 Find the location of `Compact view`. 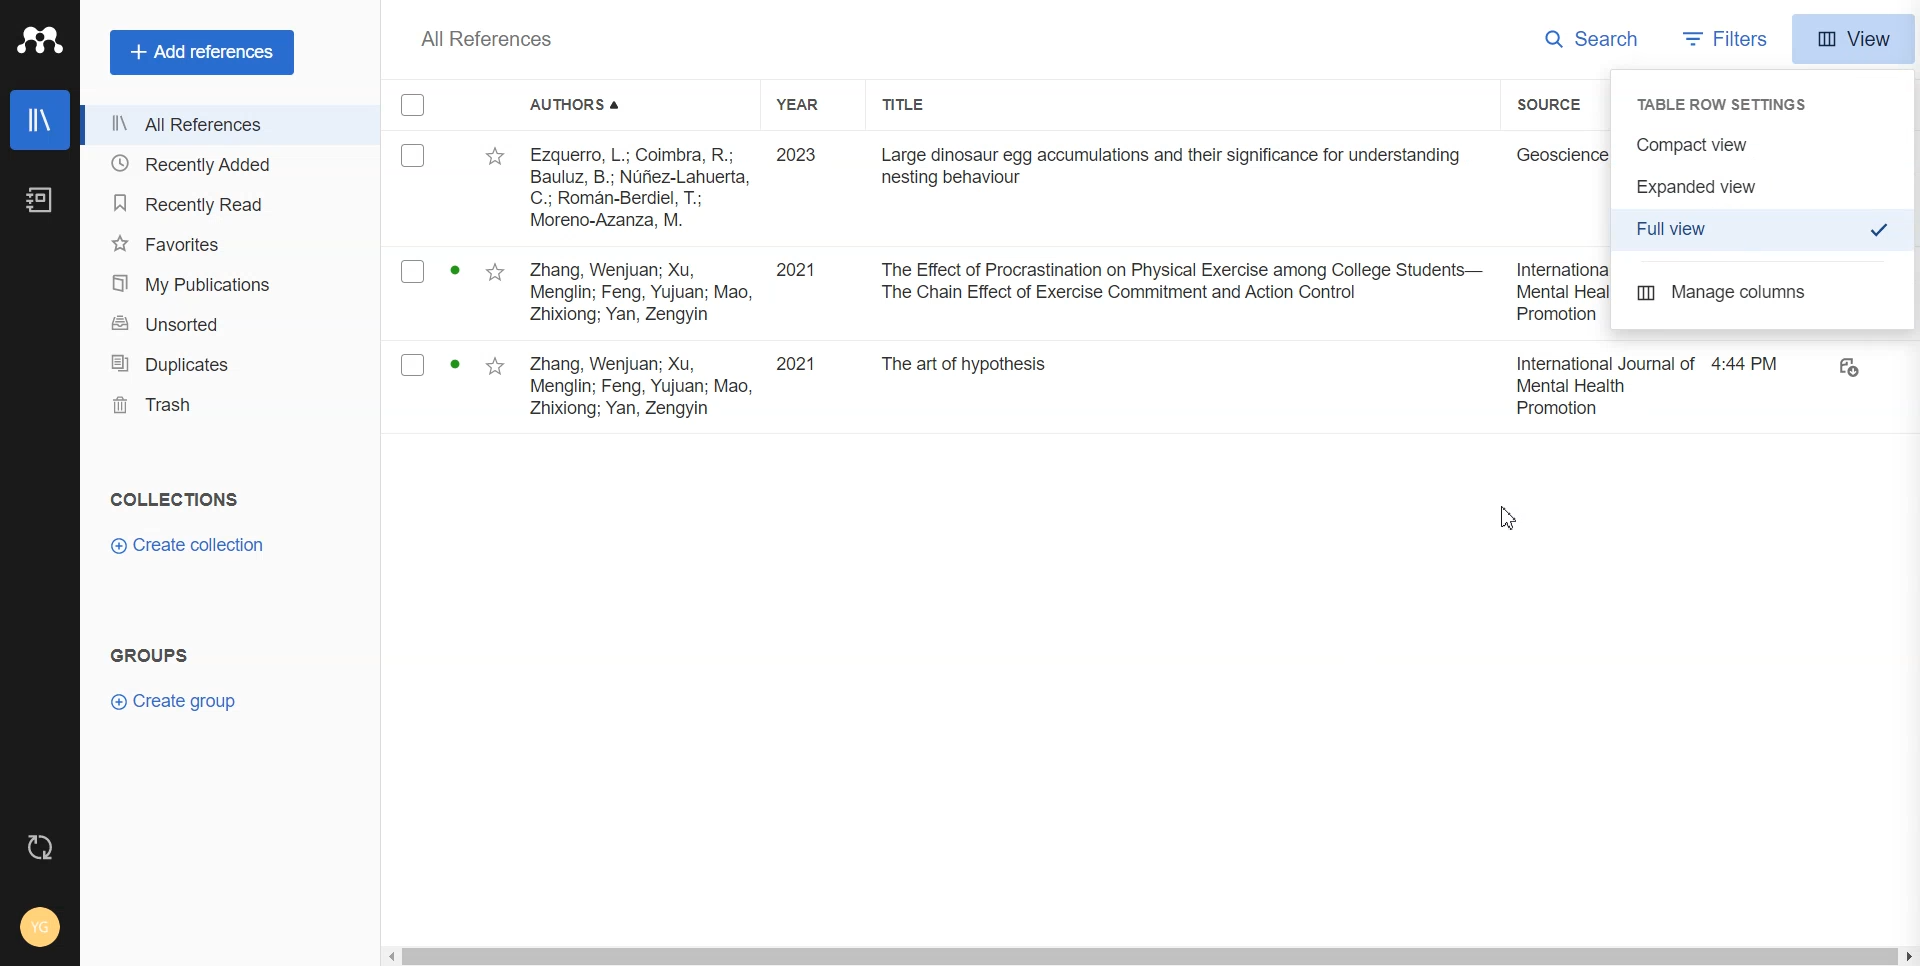

Compact view is located at coordinates (1764, 145).